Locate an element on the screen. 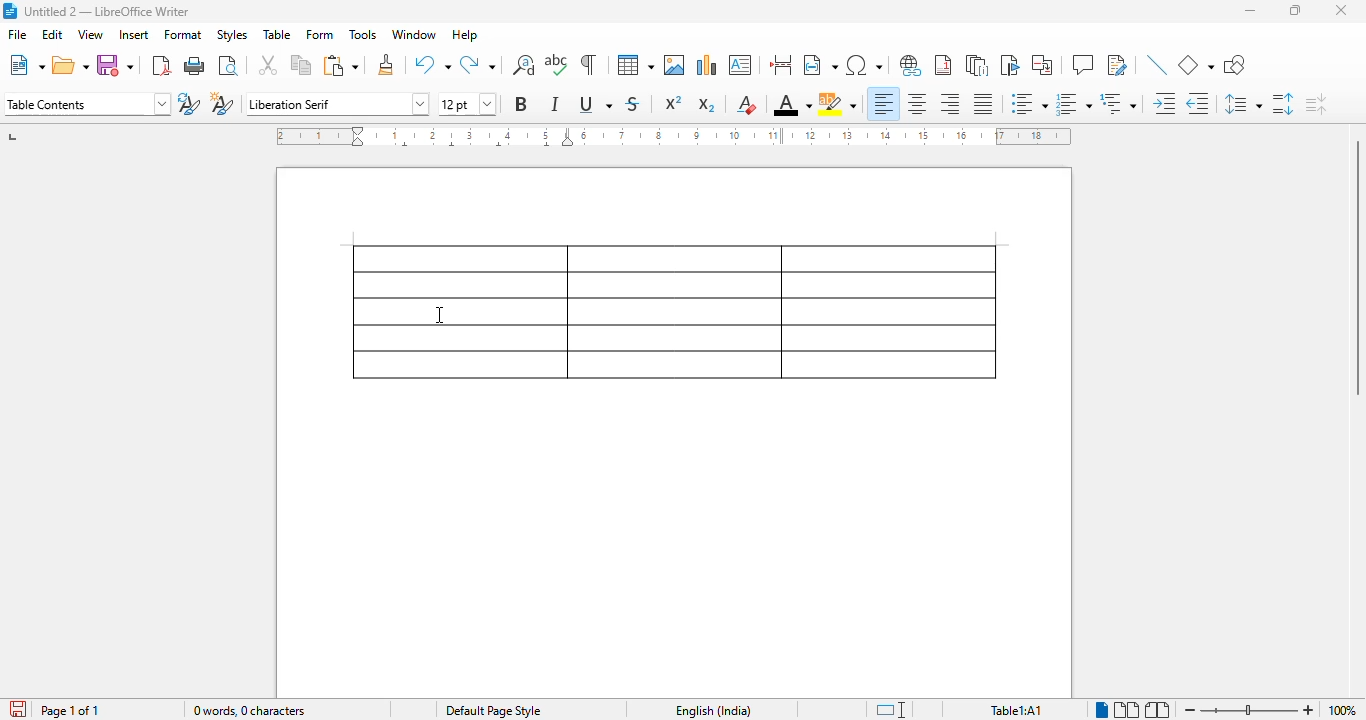  spelling is located at coordinates (558, 65).